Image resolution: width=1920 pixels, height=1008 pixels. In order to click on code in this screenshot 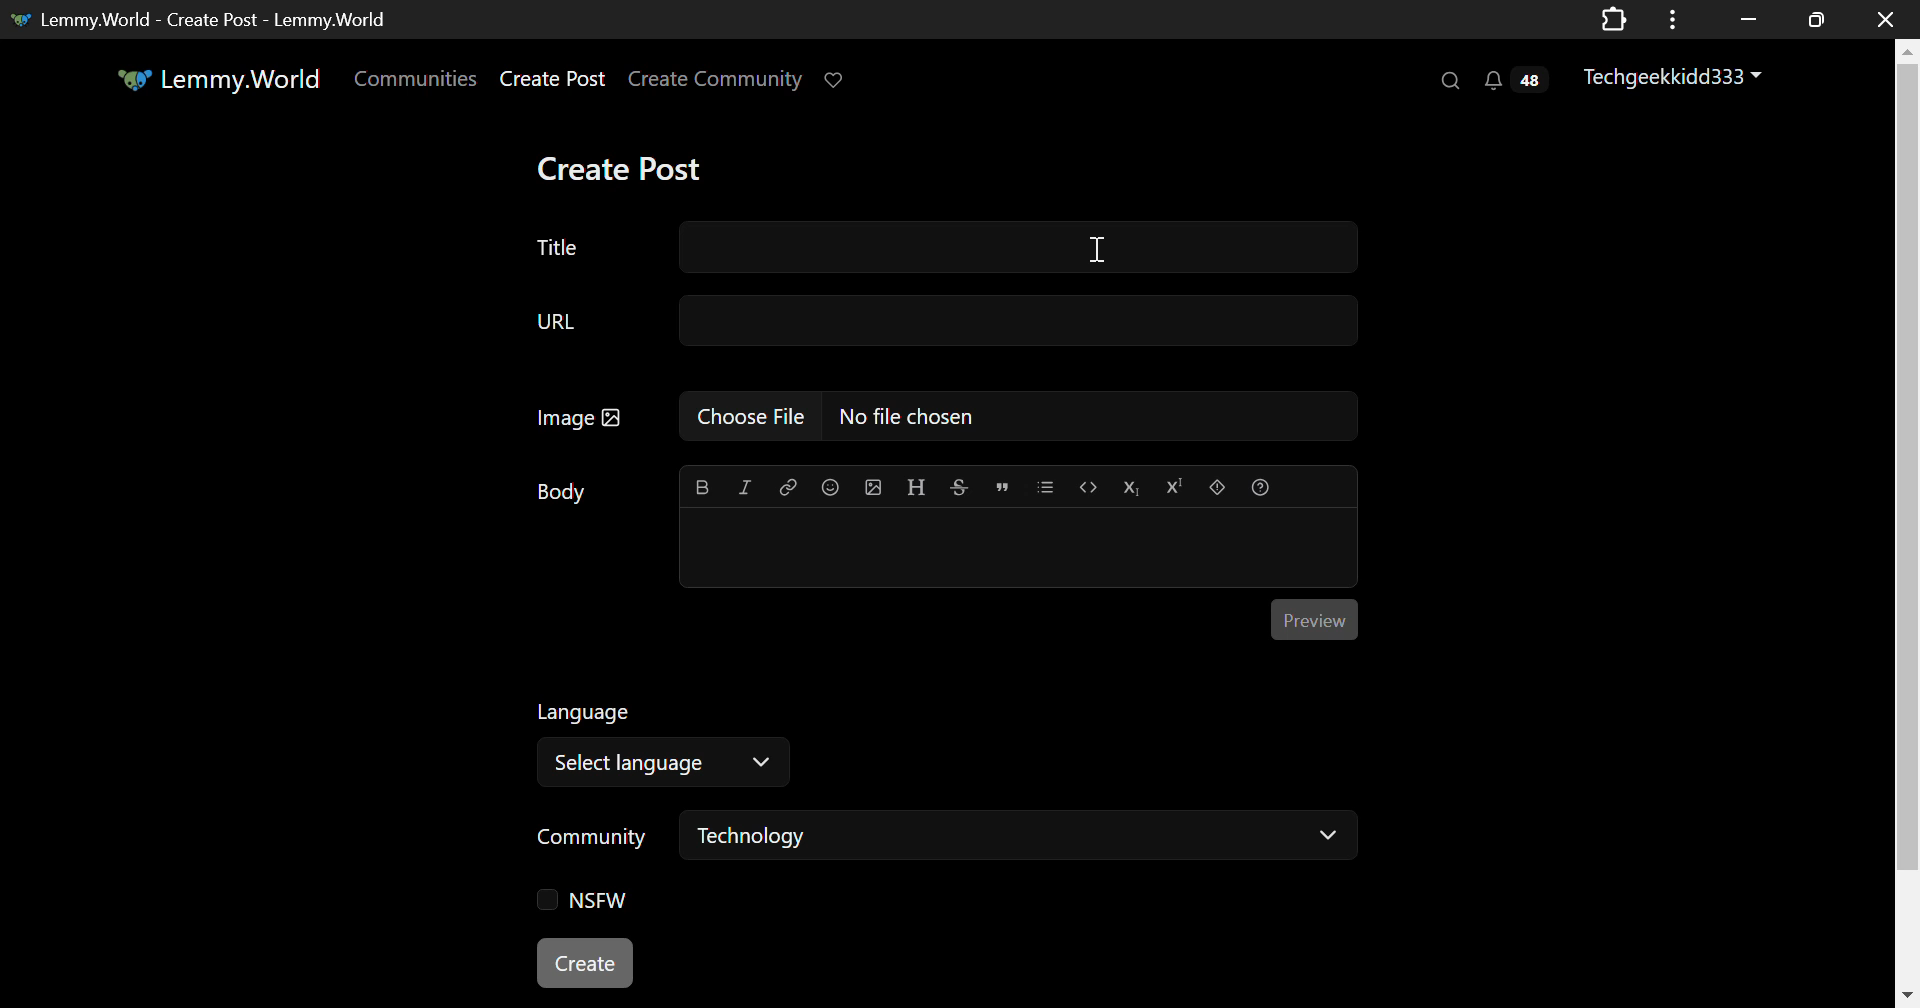, I will do `click(1086, 486)`.